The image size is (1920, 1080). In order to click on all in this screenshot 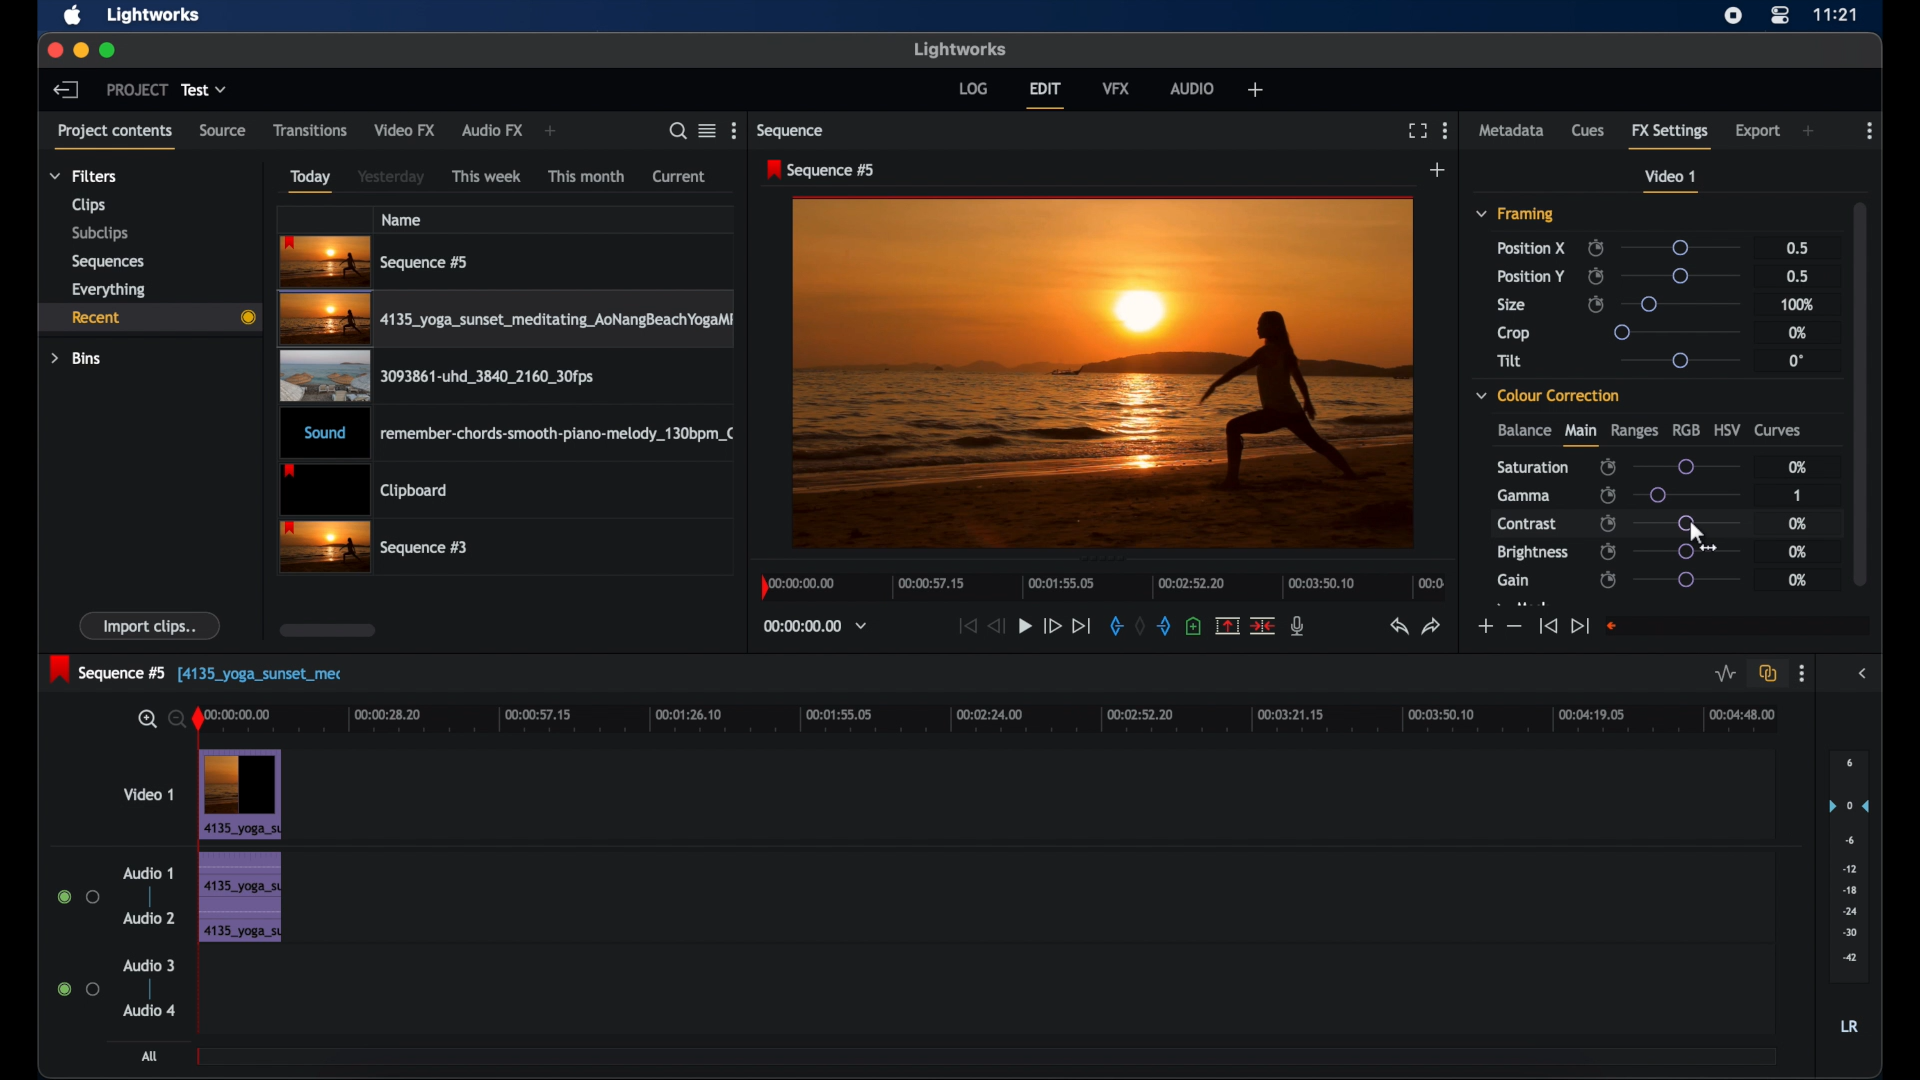, I will do `click(152, 1056)`.